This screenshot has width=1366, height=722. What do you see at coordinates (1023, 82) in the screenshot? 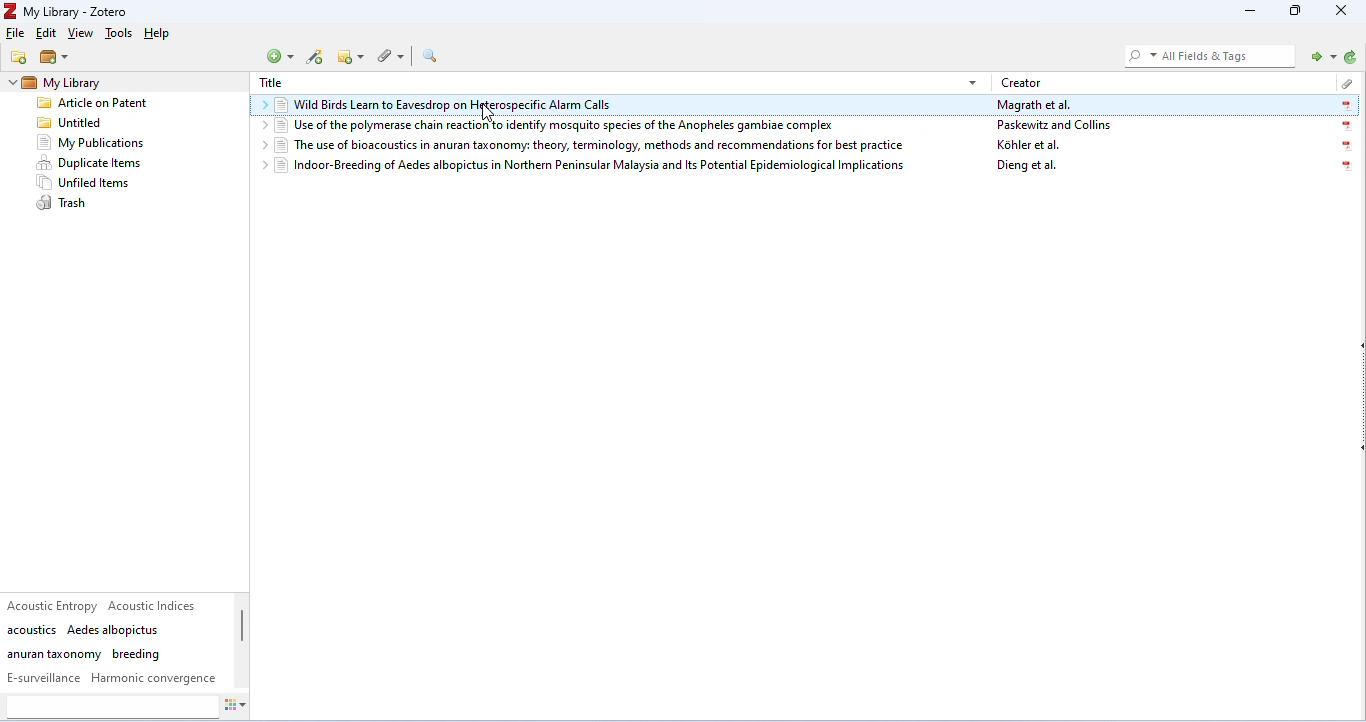
I see `creator` at bounding box center [1023, 82].